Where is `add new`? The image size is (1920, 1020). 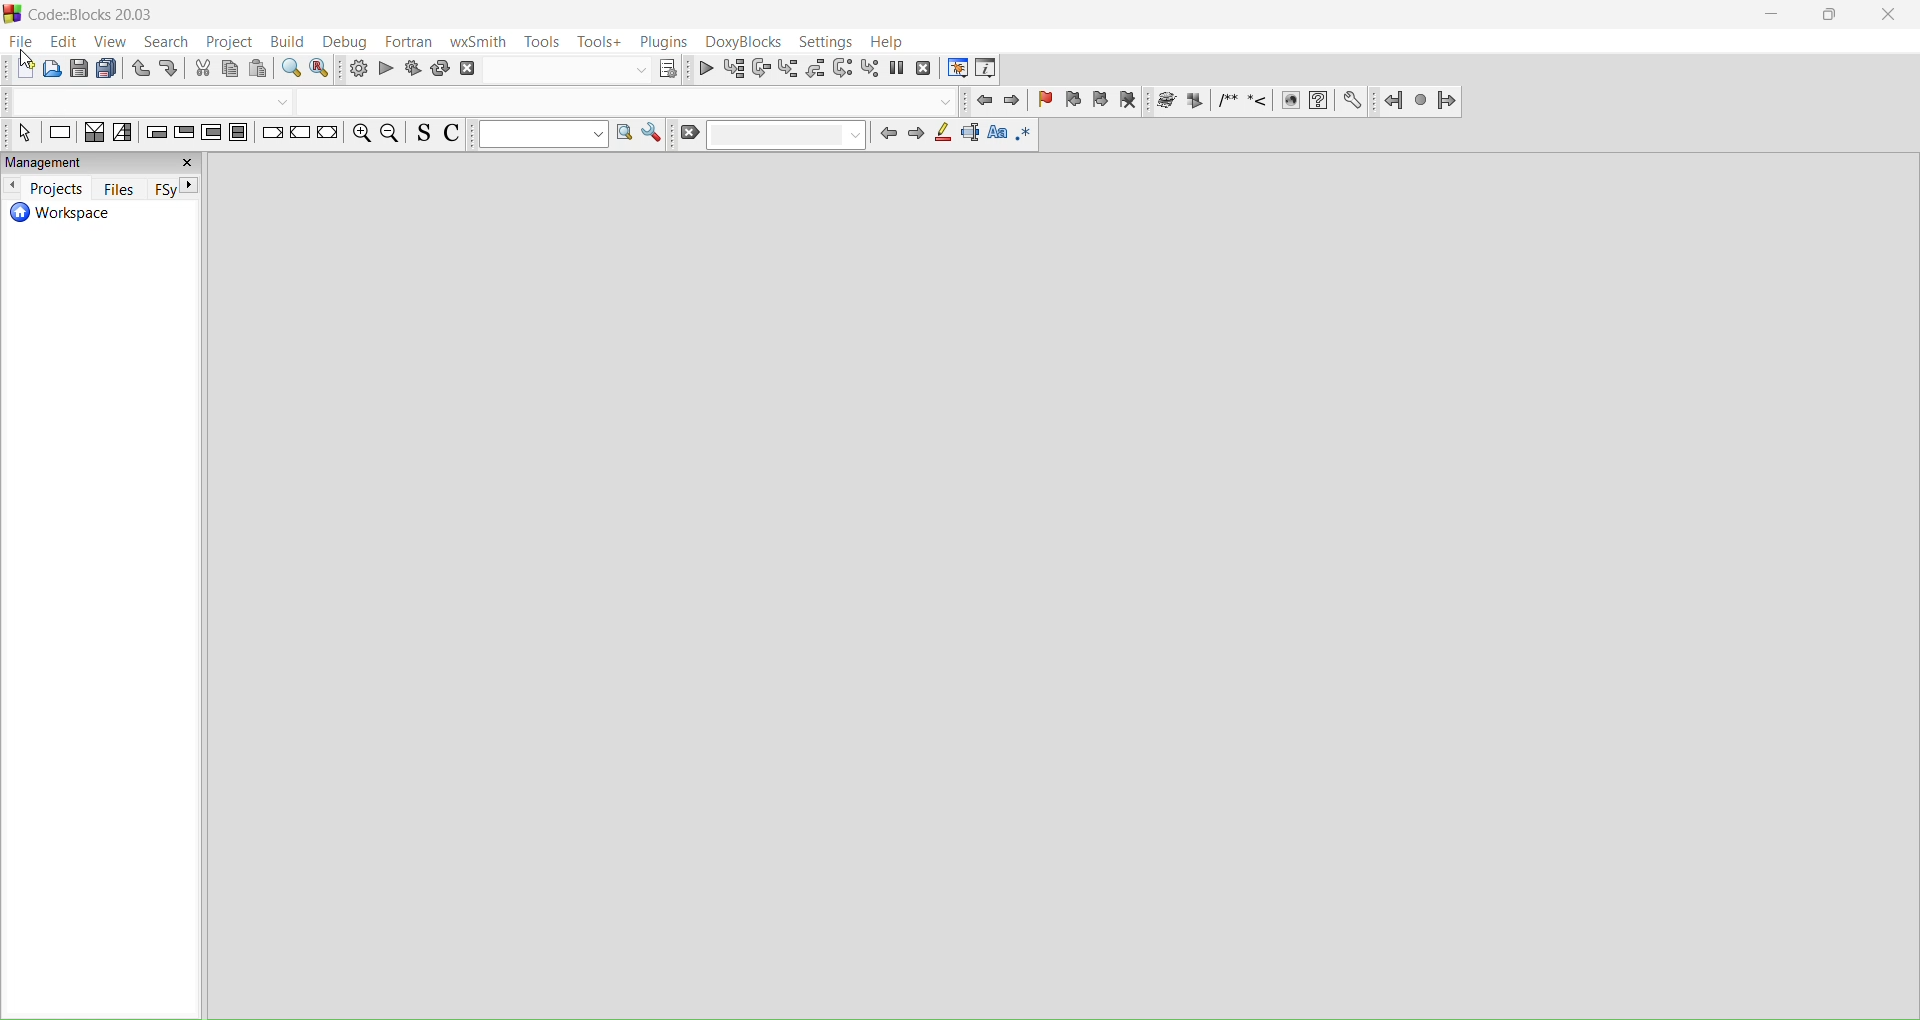
add new is located at coordinates (20, 69).